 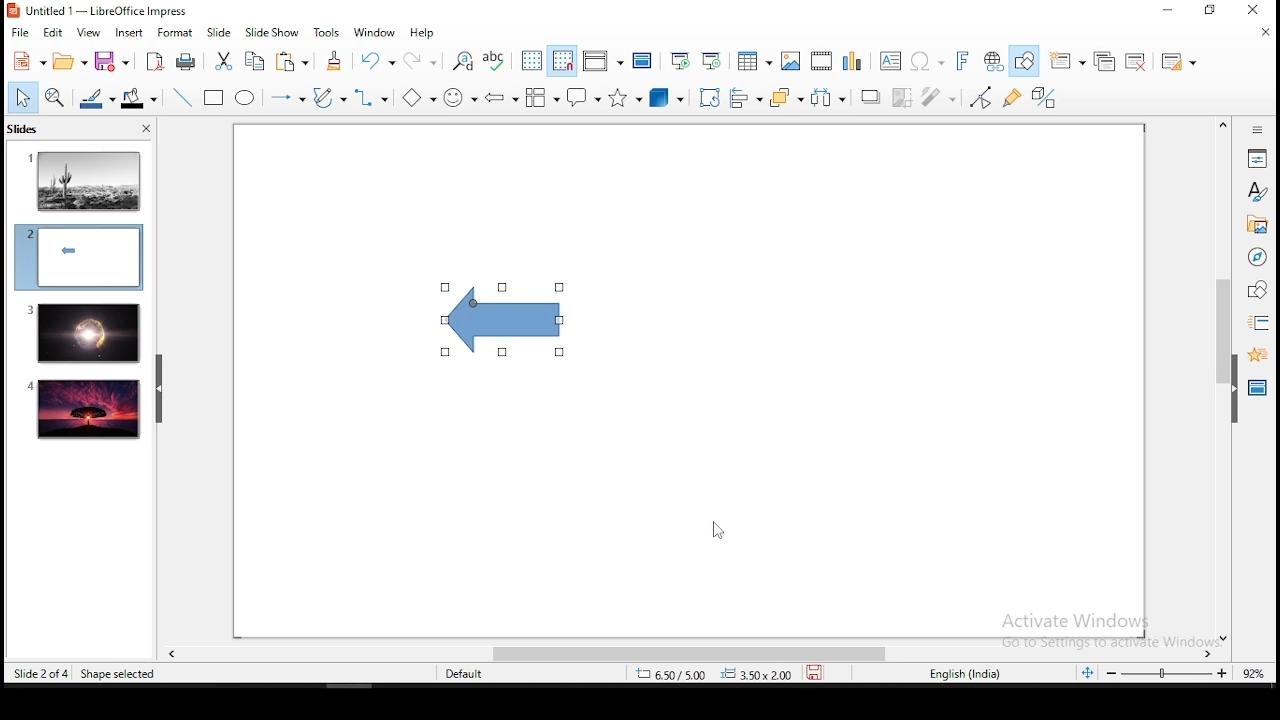 What do you see at coordinates (1220, 380) in the screenshot?
I see `scroll bar` at bounding box center [1220, 380].